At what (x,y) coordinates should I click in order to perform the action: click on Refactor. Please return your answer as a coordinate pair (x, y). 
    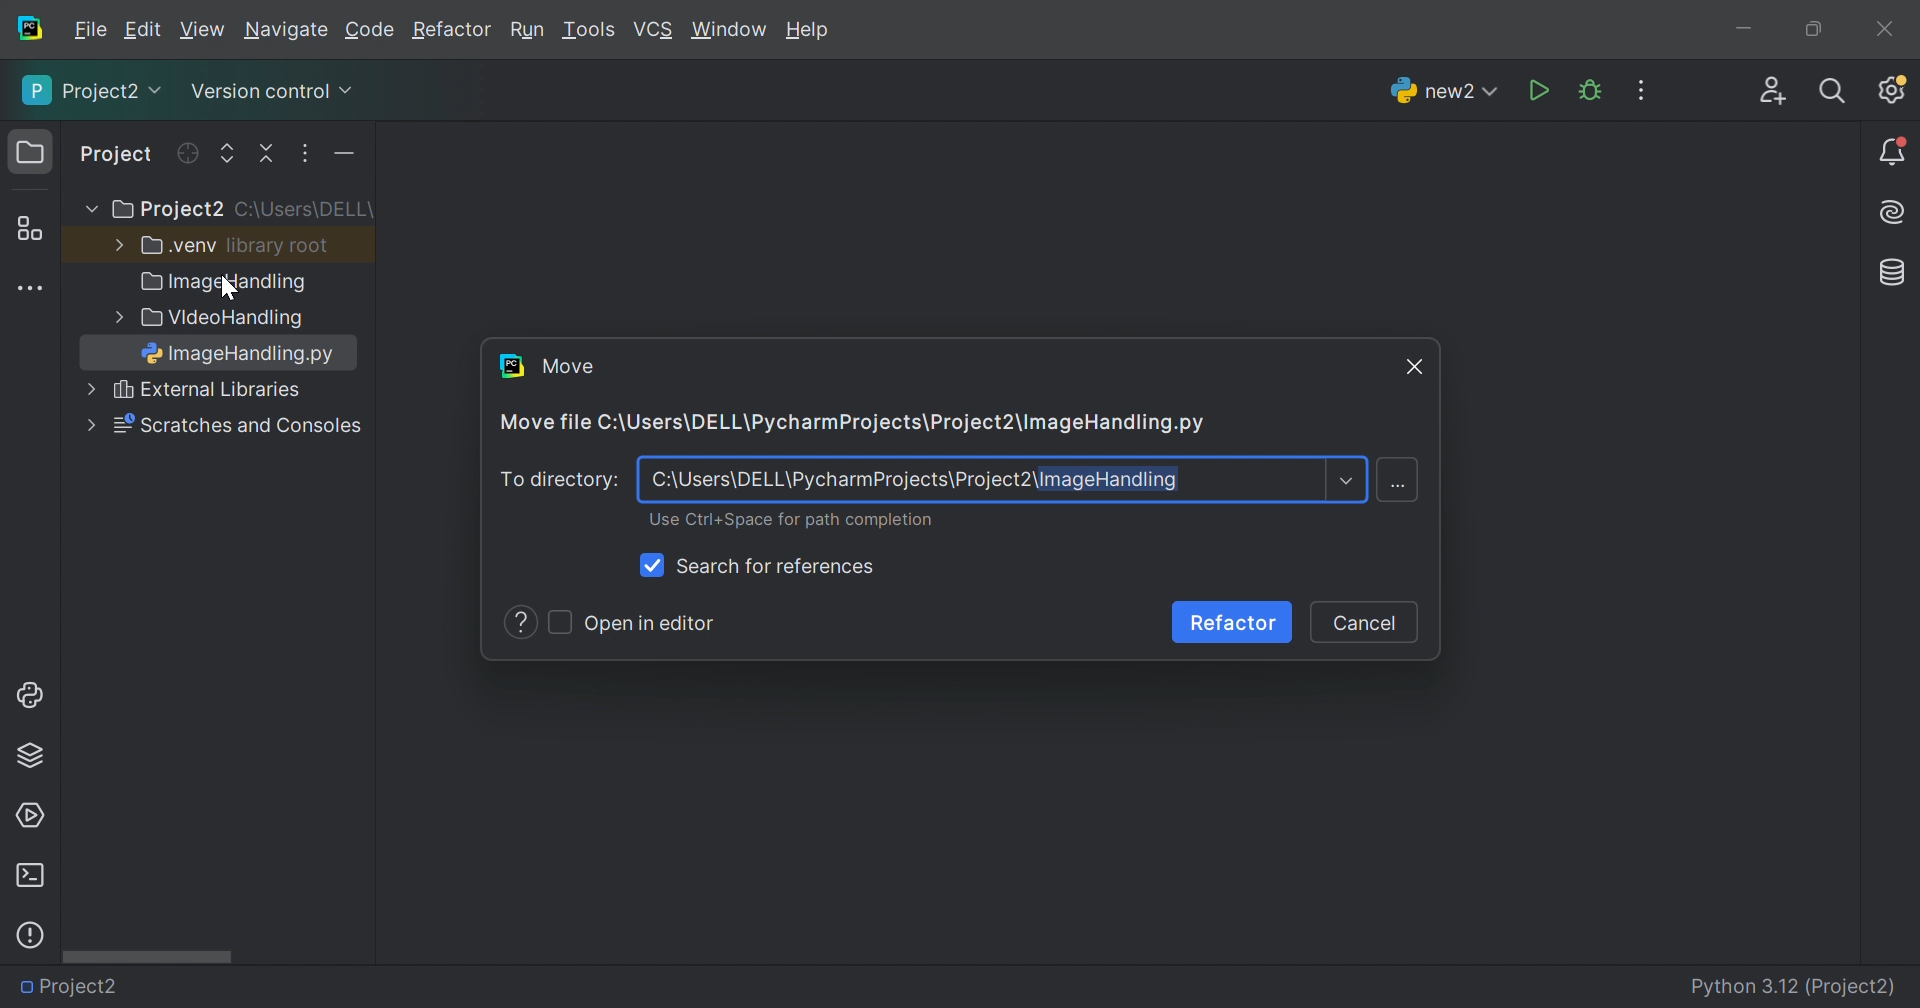
    Looking at the image, I should click on (1229, 622).